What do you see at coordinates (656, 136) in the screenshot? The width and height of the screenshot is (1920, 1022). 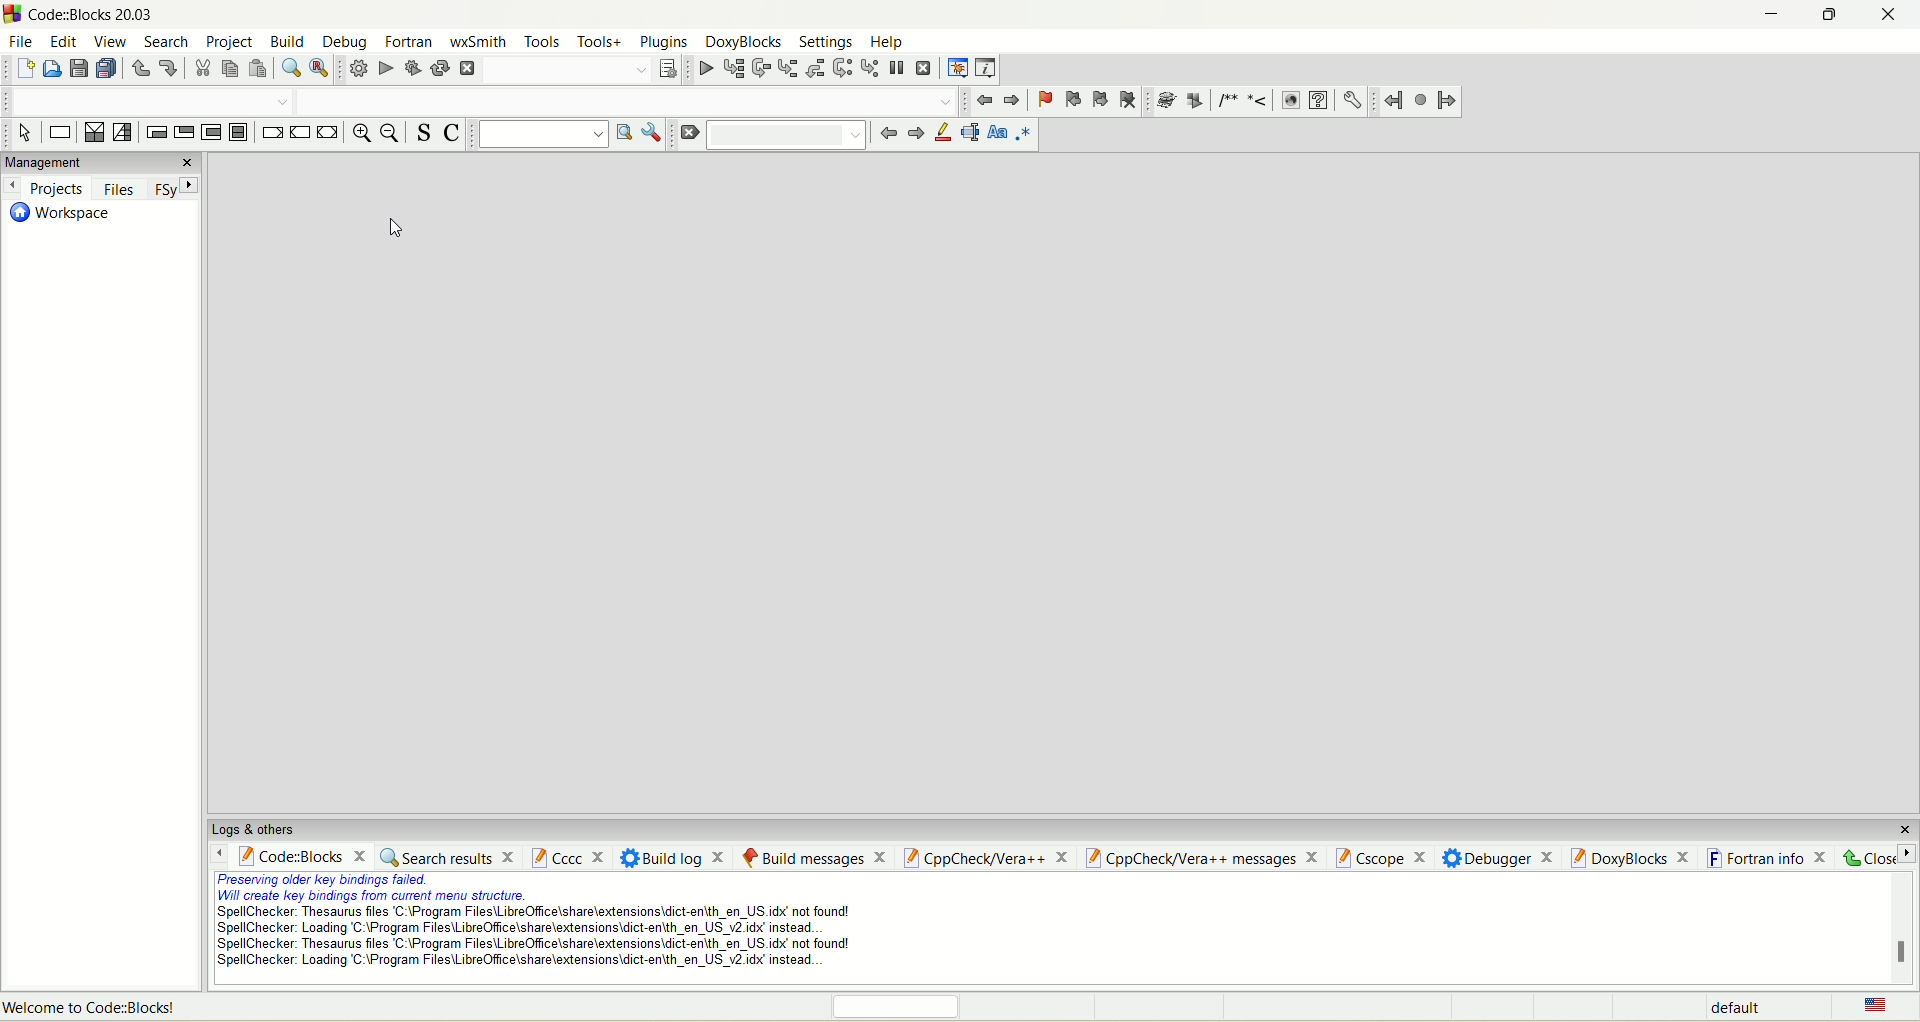 I see `option window` at bounding box center [656, 136].